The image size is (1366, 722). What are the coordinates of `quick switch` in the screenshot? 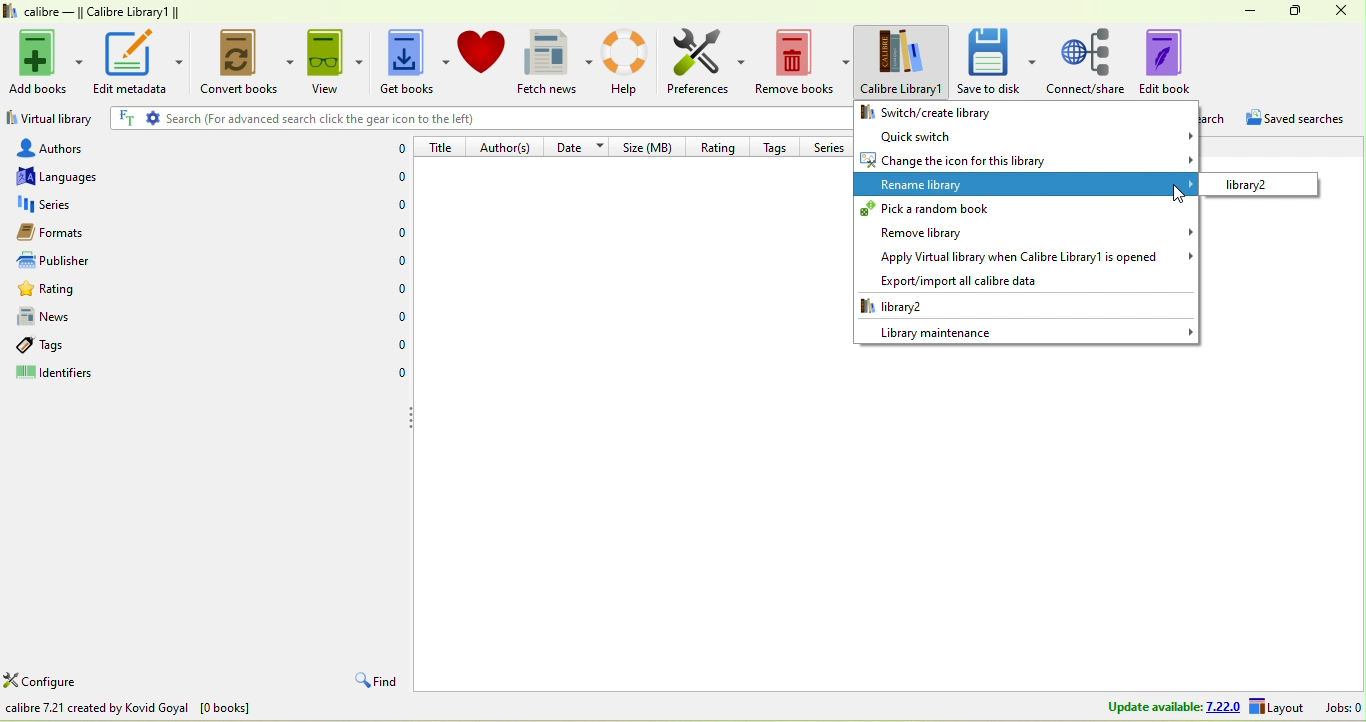 It's located at (1026, 135).